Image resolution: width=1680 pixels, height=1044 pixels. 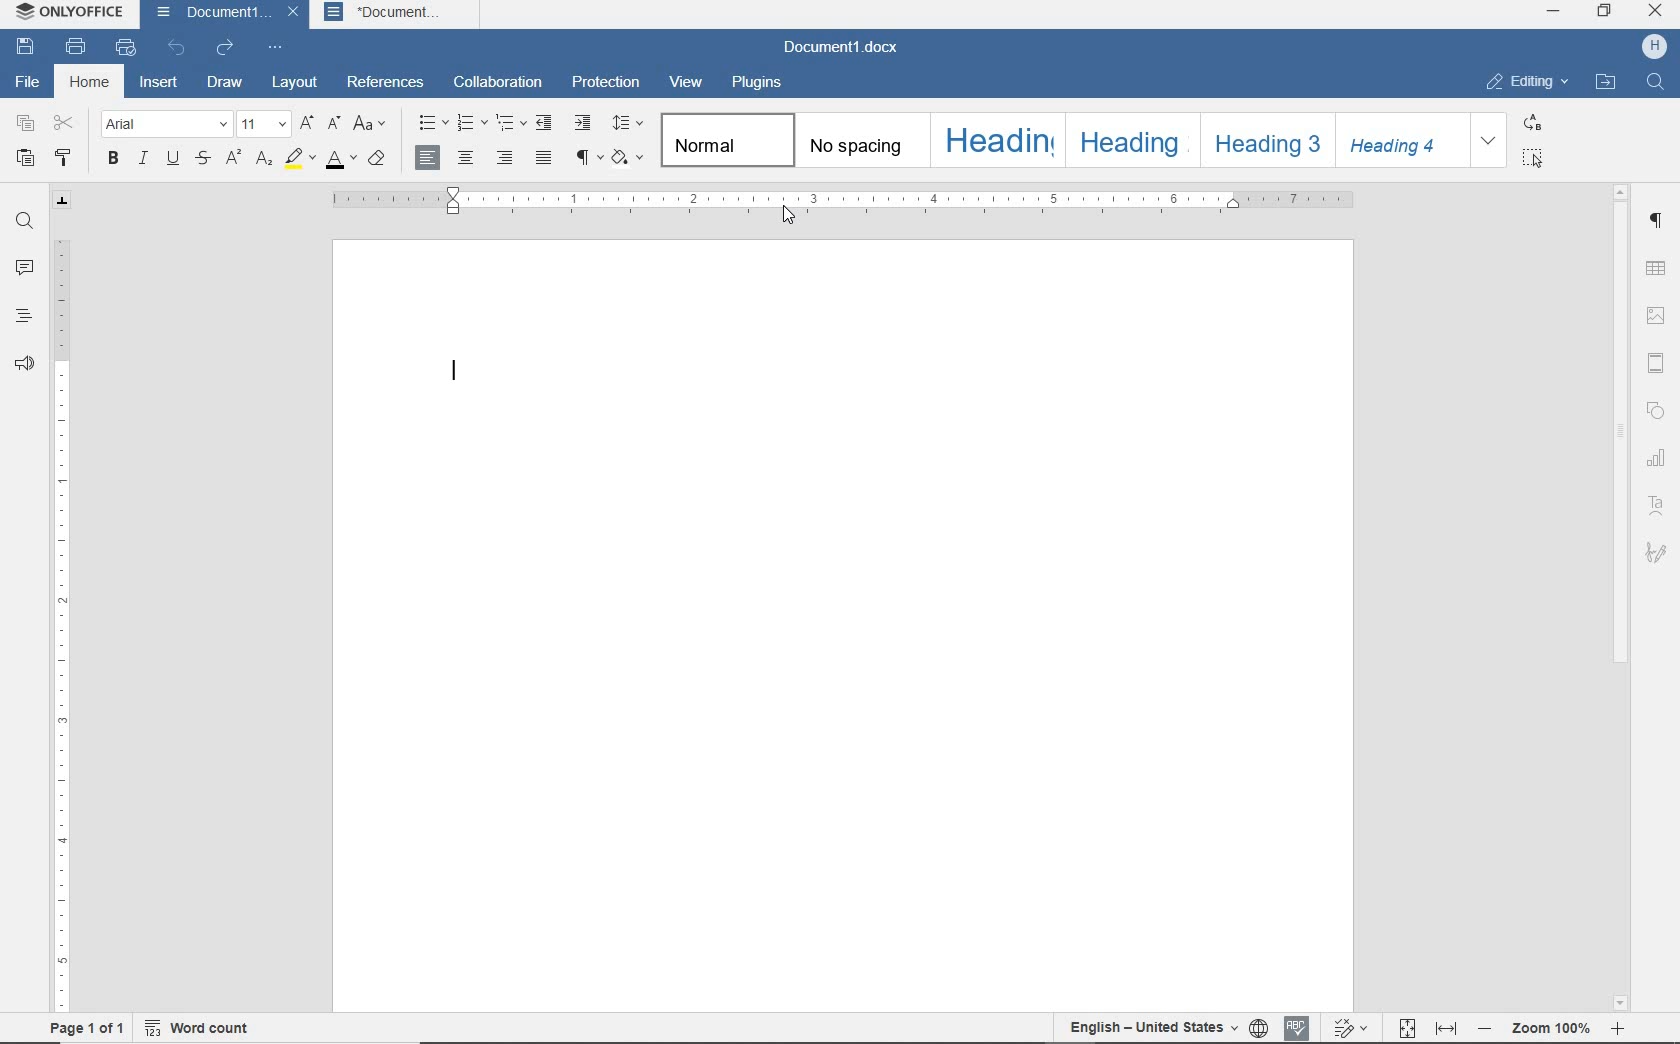 What do you see at coordinates (28, 82) in the screenshot?
I see `FILE` at bounding box center [28, 82].